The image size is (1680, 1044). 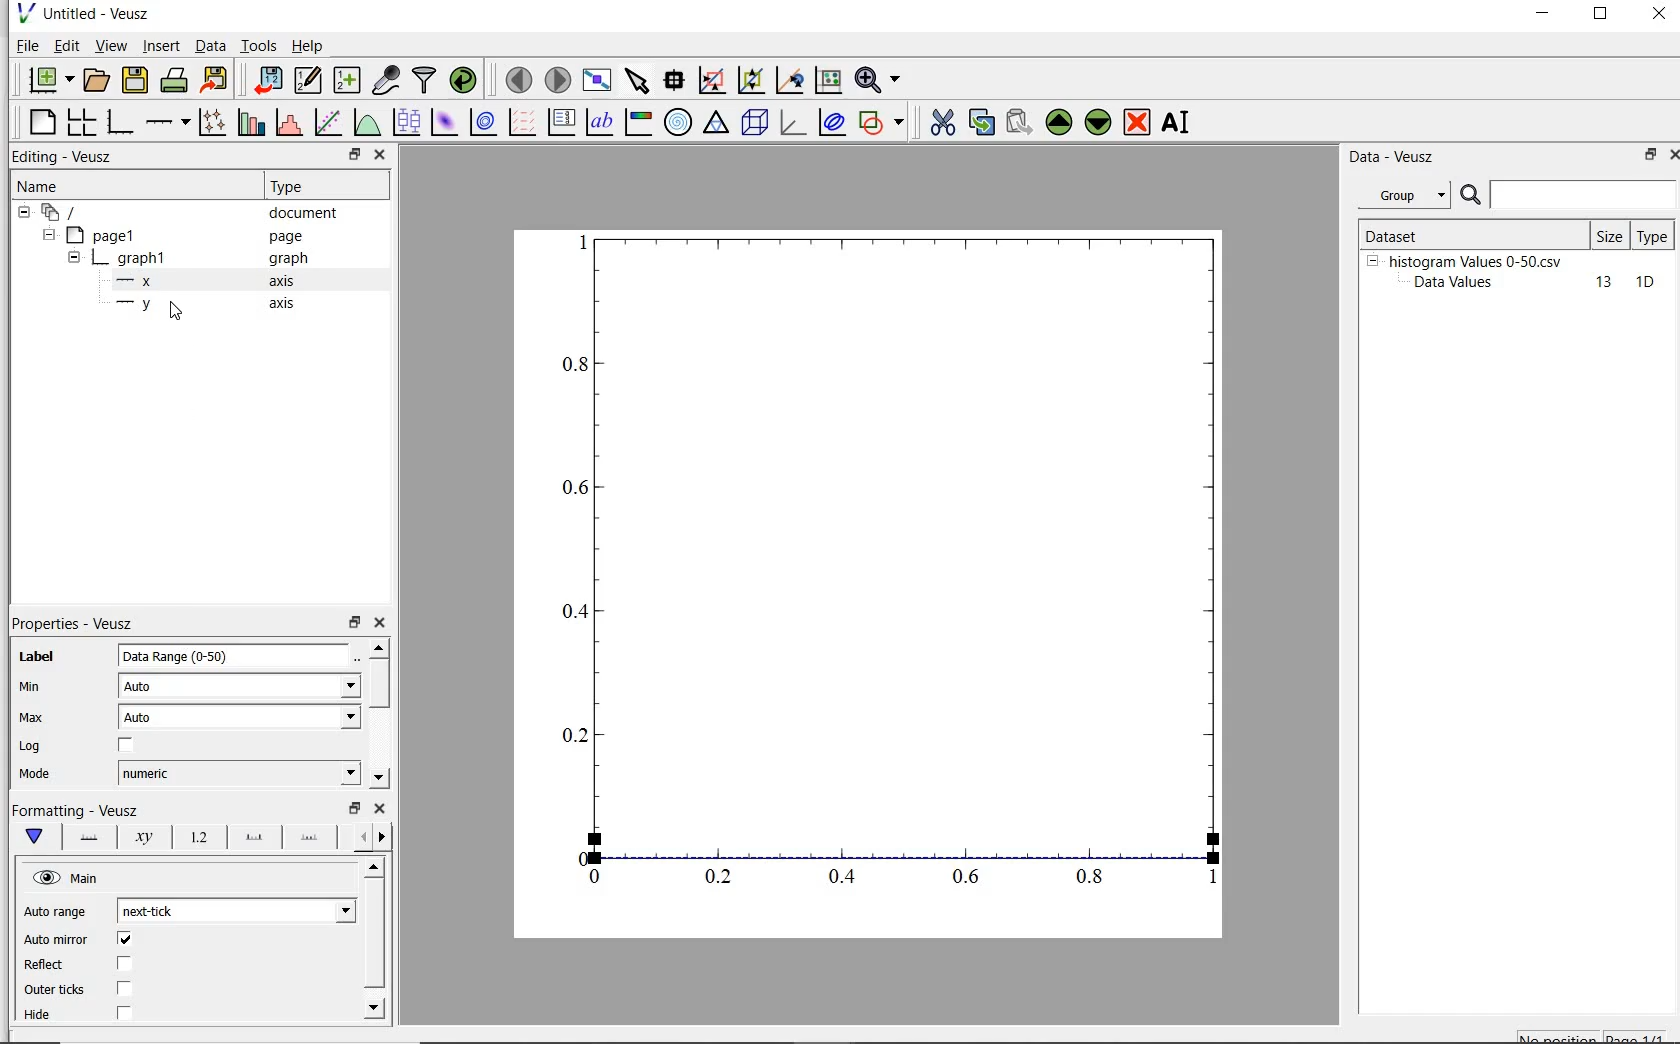 What do you see at coordinates (161, 46) in the screenshot?
I see `insert` at bounding box center [161, 46].